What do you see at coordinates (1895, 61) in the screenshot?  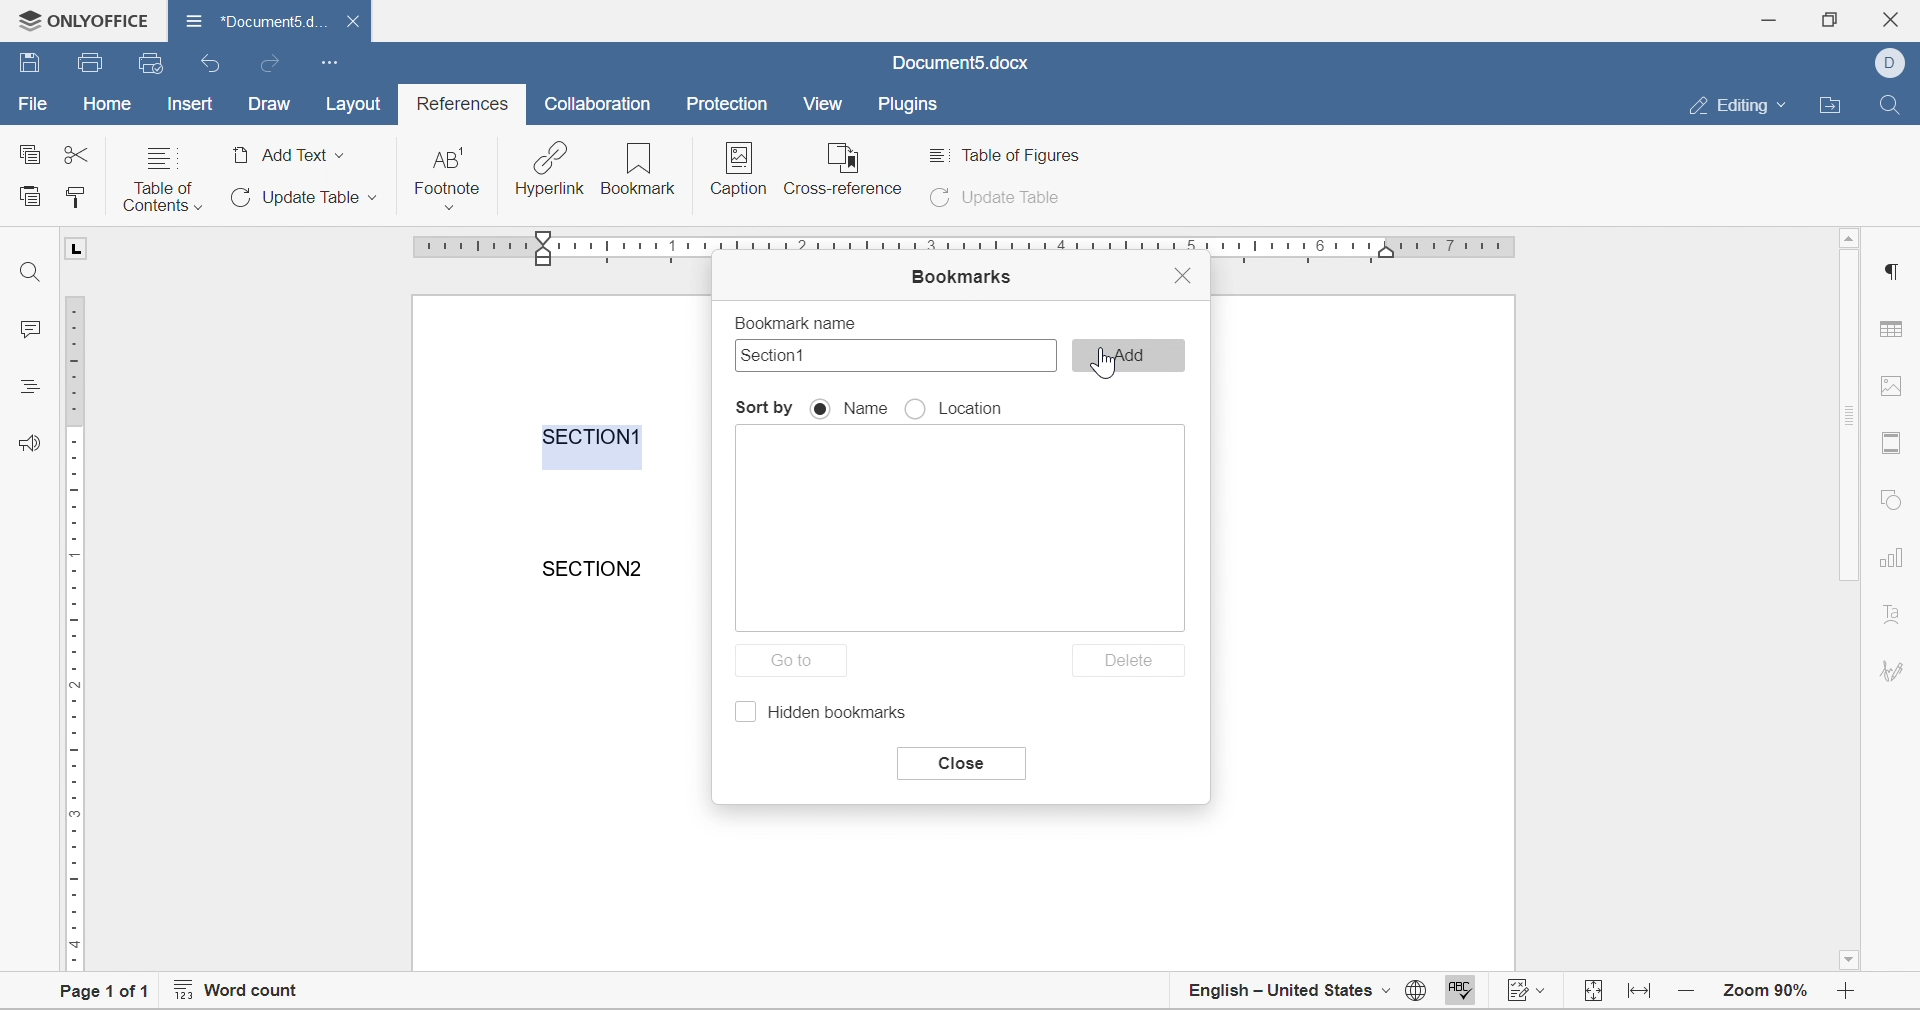 I see `dell` at bounding box center [1895, 61].